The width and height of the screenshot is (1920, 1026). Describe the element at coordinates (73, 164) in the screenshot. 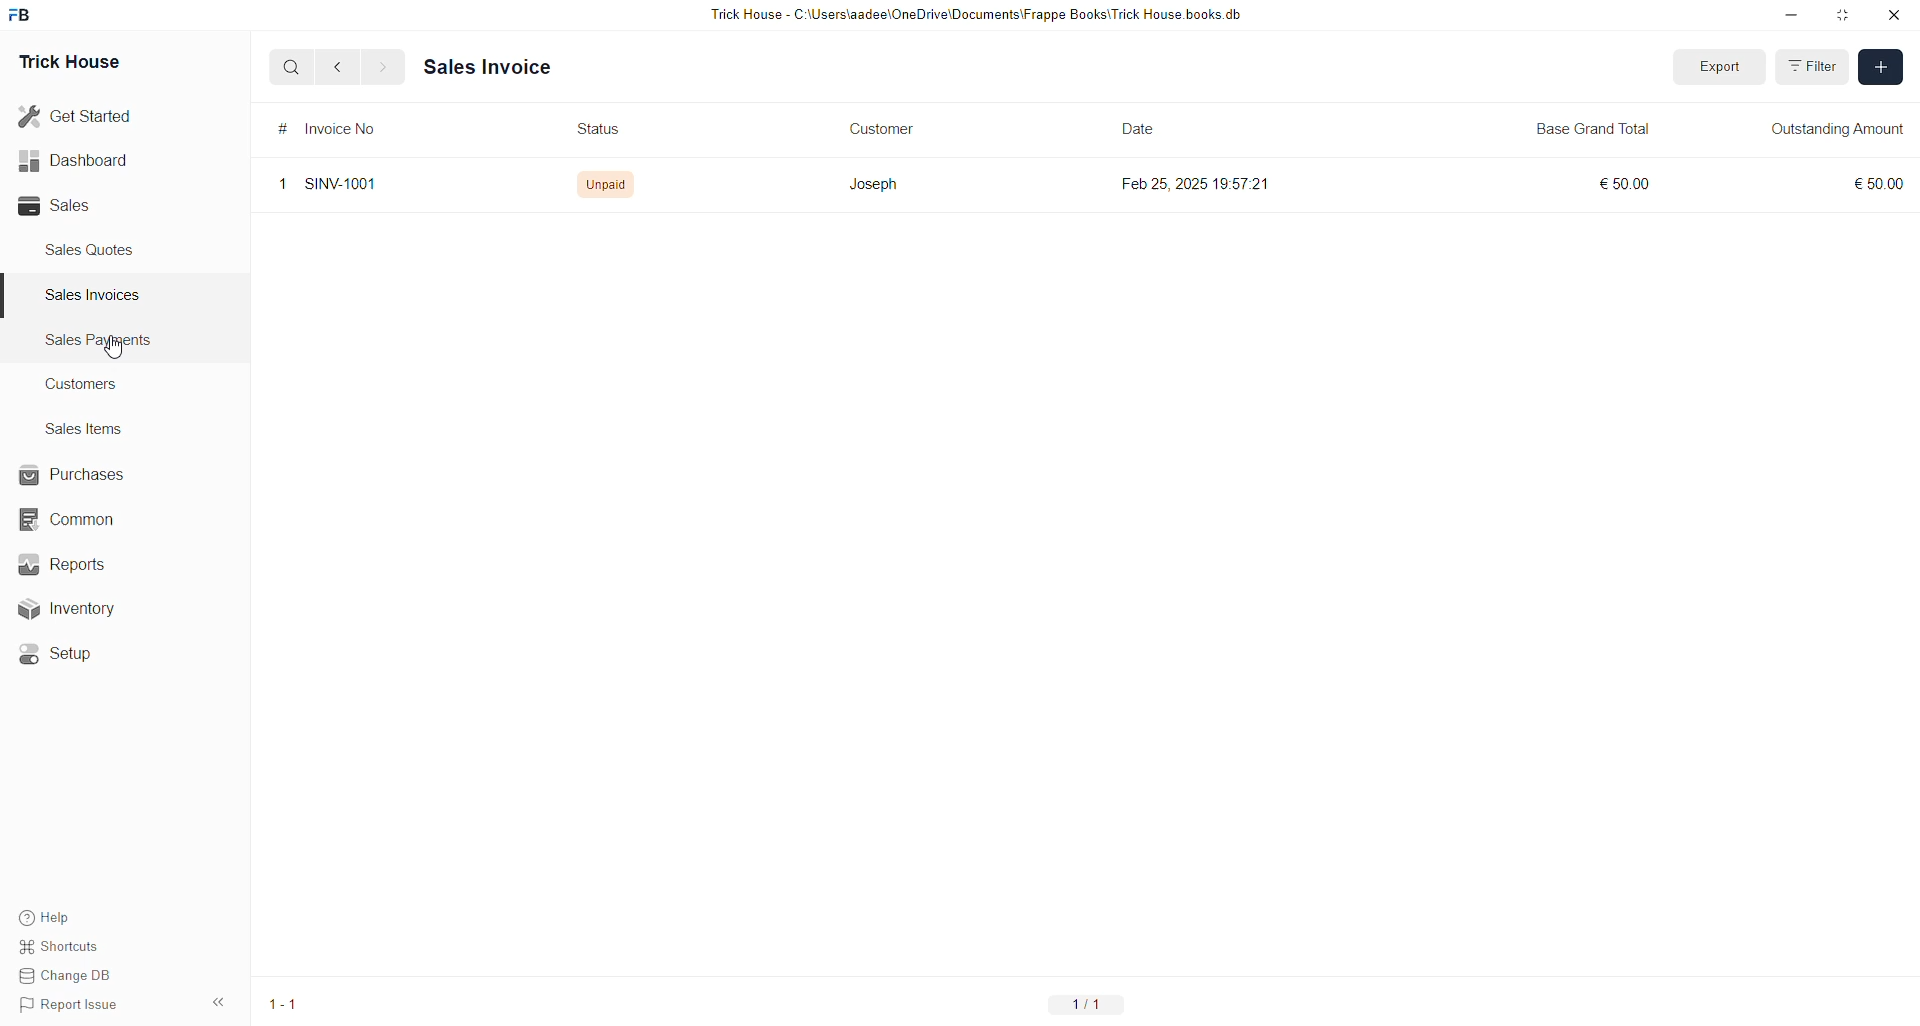

I see `Dashboard` at that location.